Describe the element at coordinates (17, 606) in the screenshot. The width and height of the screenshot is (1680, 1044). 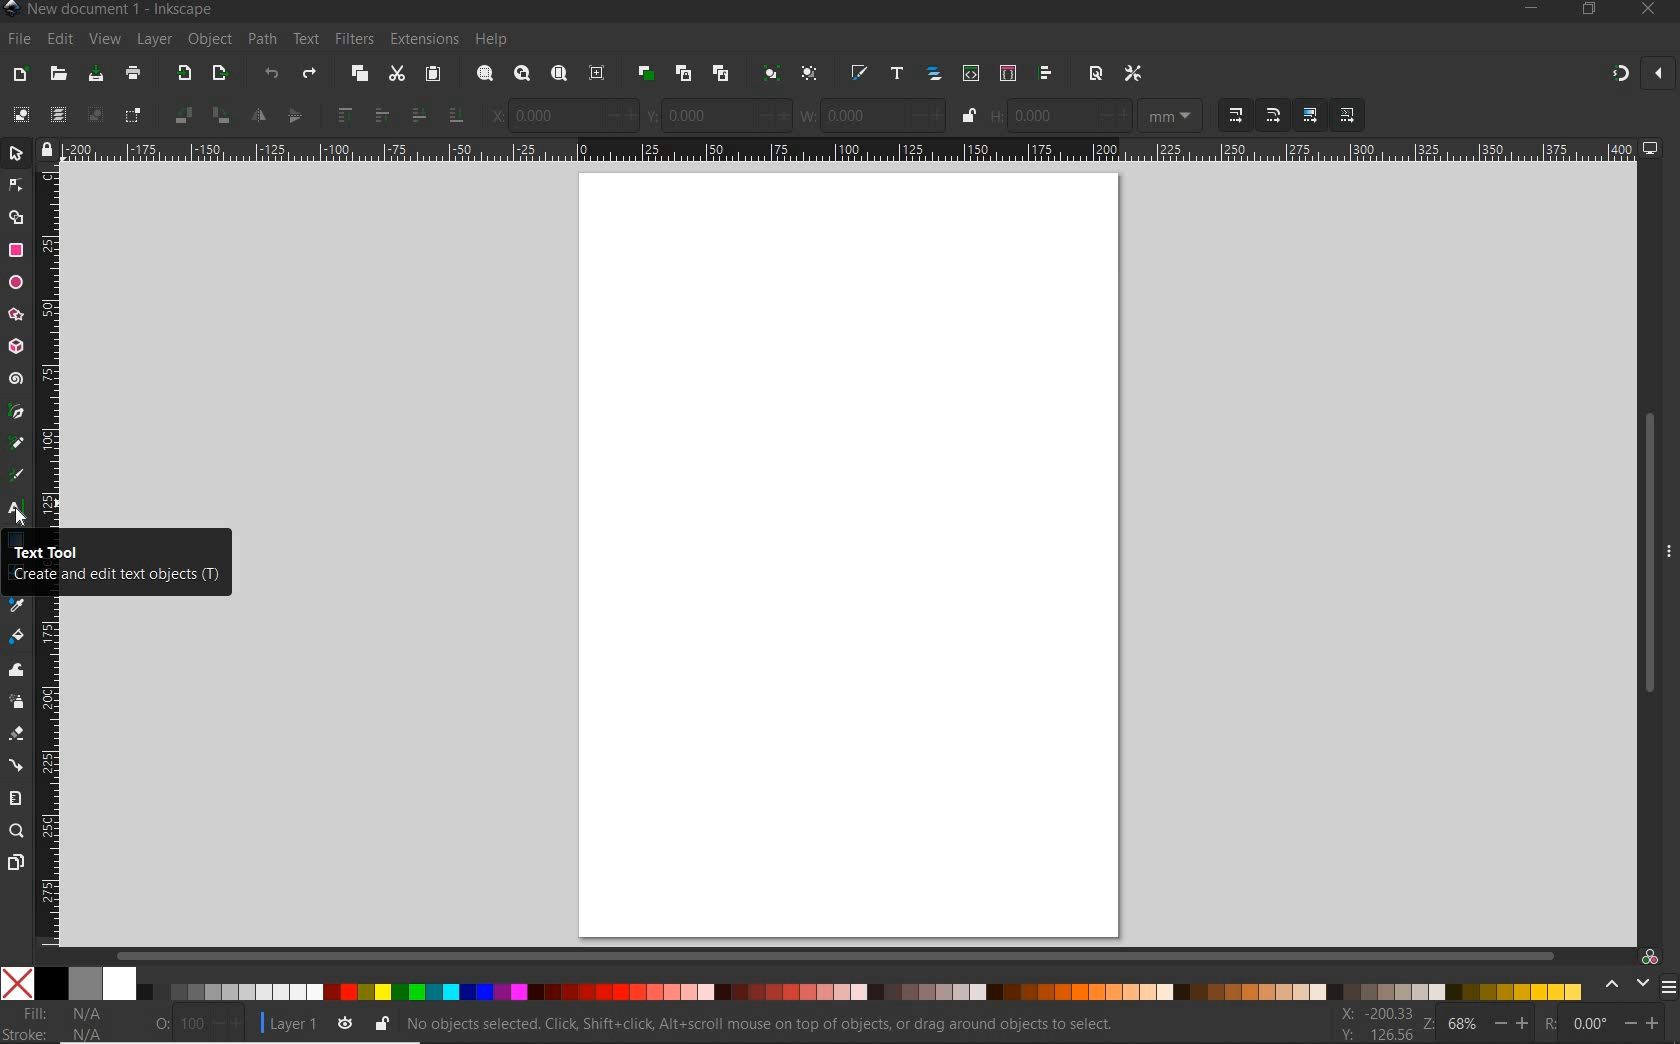
I see `dropper tool` at that location.